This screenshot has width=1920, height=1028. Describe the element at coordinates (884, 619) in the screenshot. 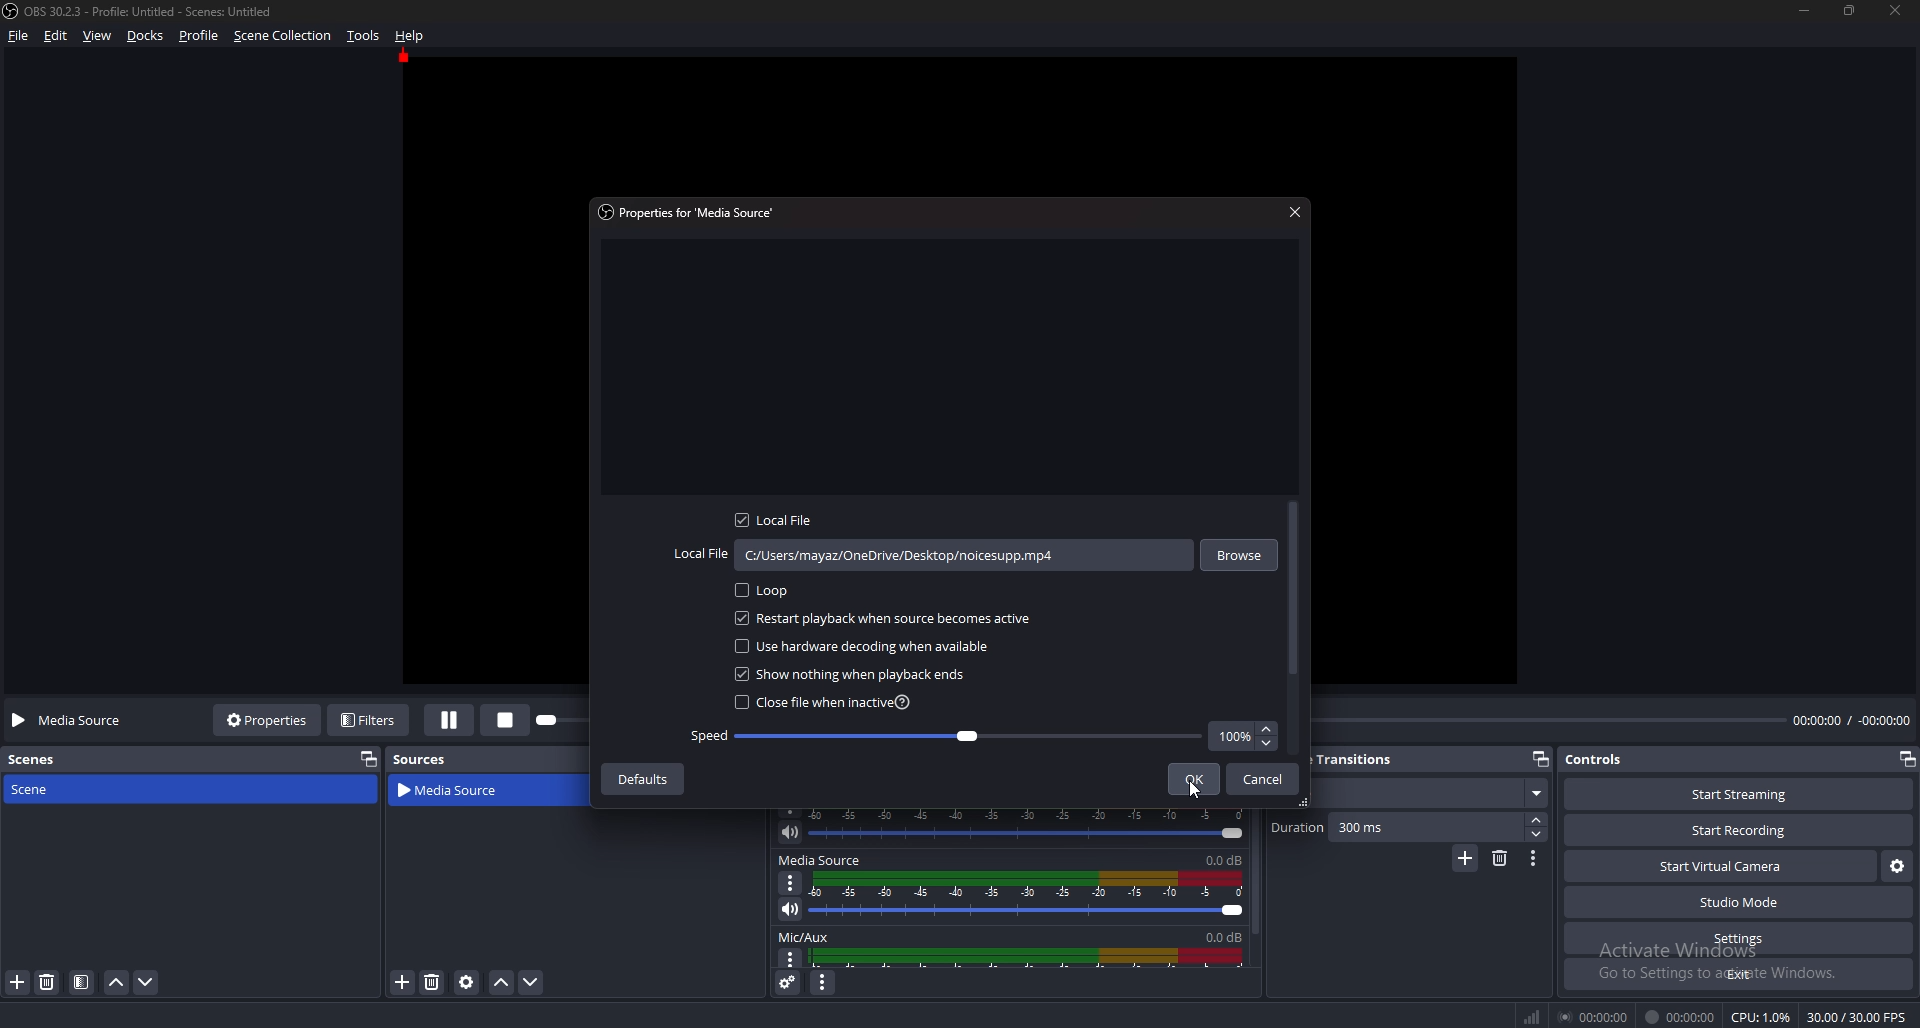

I see `Restart playback when source becomes active` at that location.